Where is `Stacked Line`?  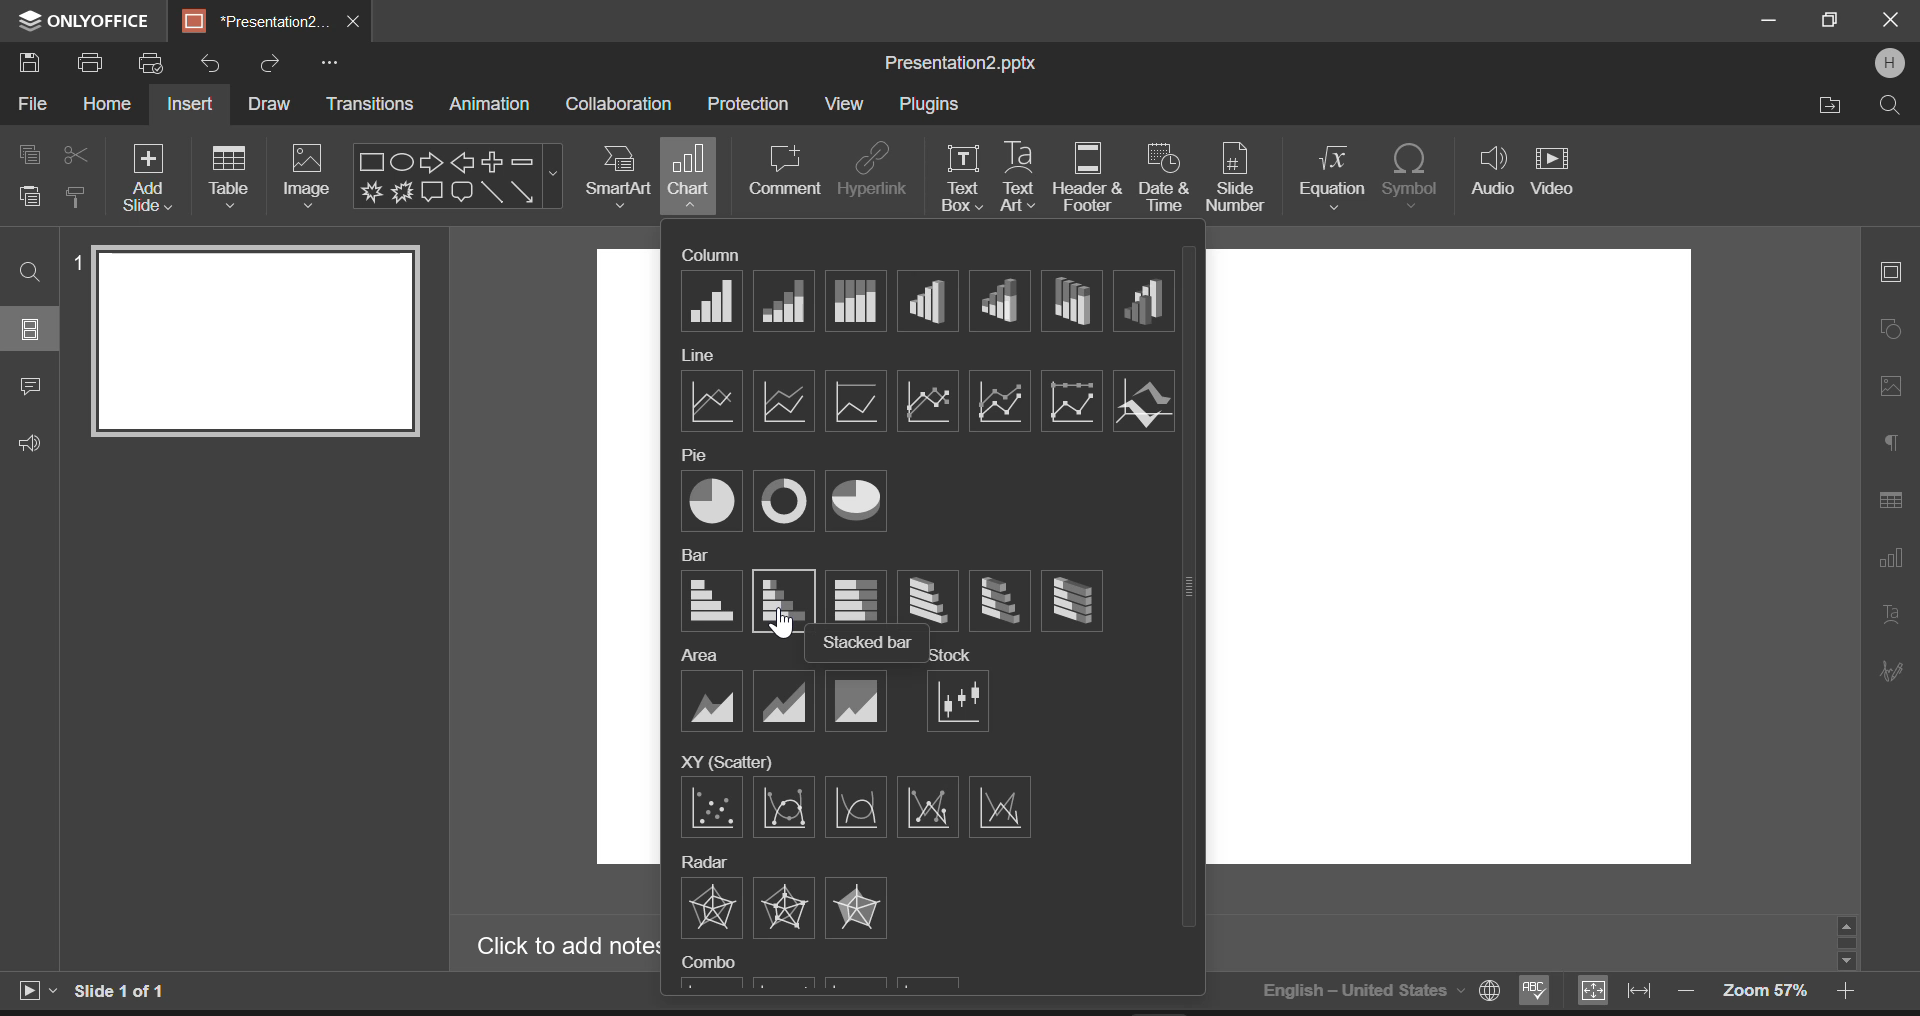
Stacked Line is located at coordinates (785, 403).